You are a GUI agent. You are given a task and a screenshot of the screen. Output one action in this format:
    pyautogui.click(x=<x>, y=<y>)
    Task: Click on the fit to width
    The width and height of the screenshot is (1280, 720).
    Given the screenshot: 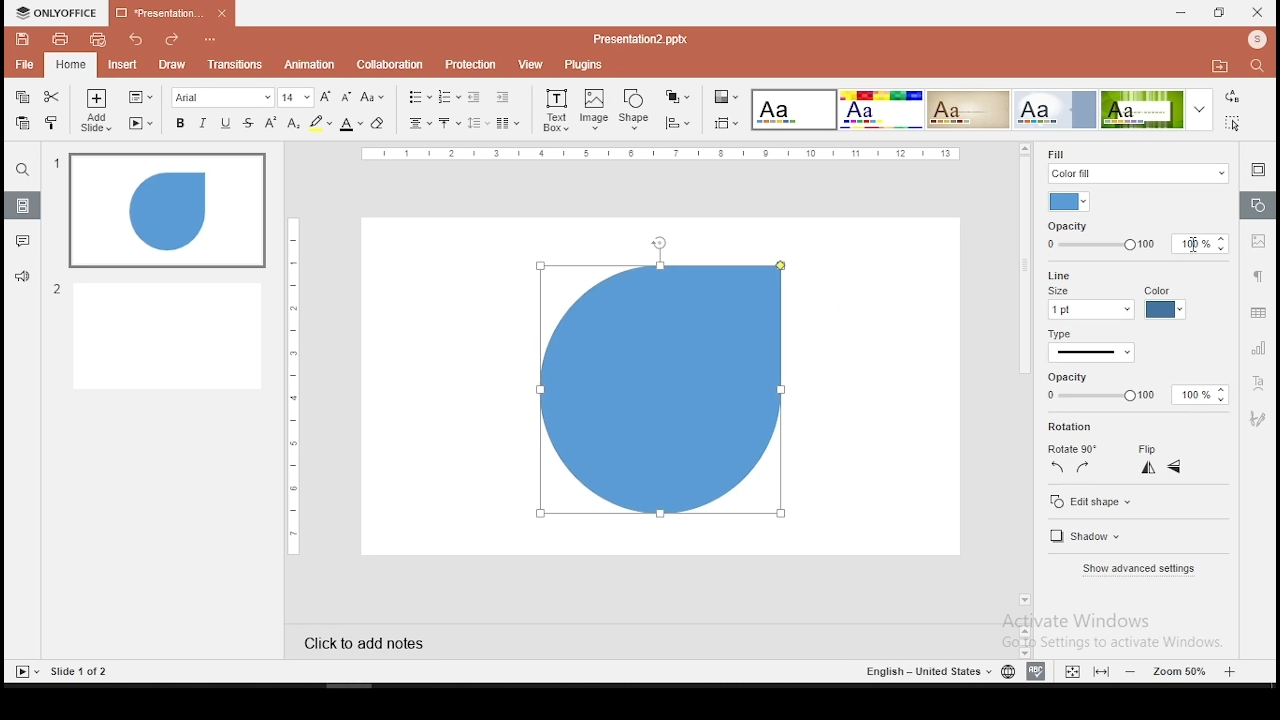 What is the action you would take?
    pyautogui.click(x=1069, y=671)
    